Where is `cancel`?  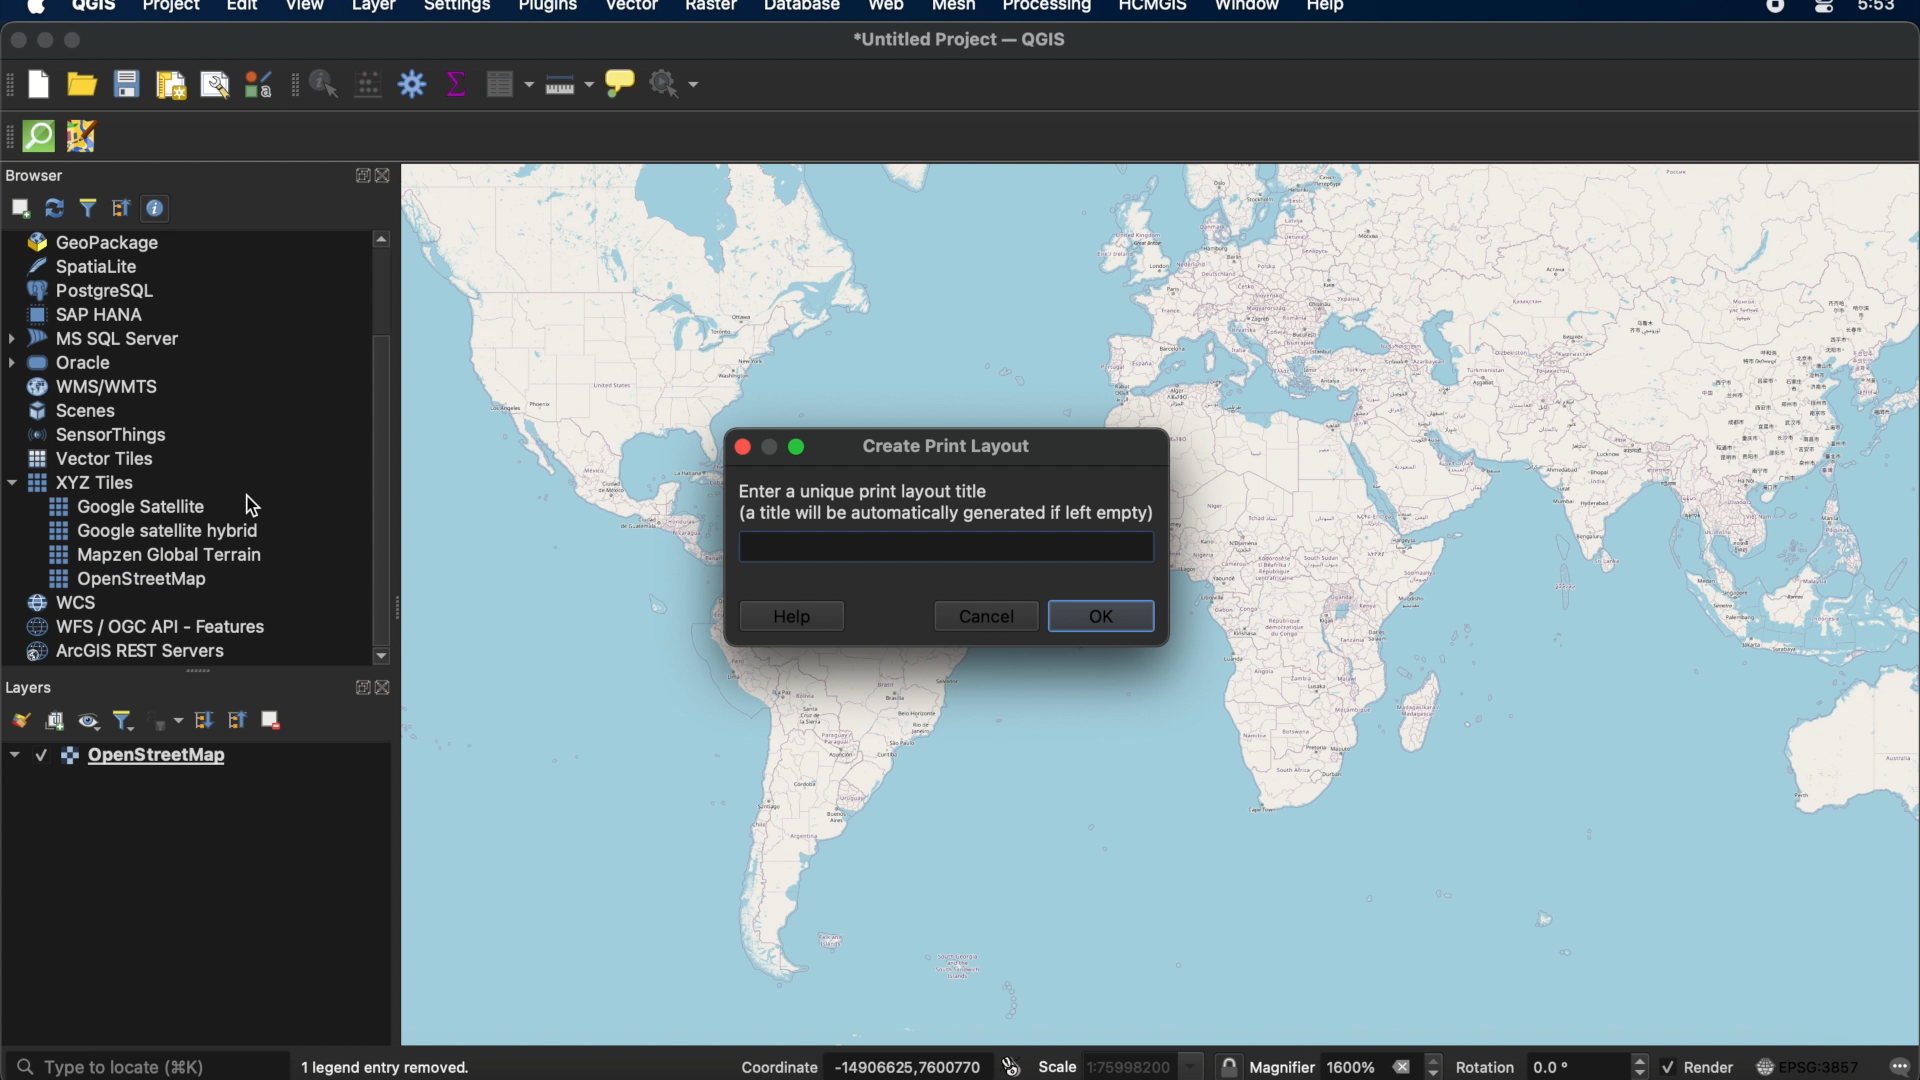
cancel is located at coordinates (987, 615).